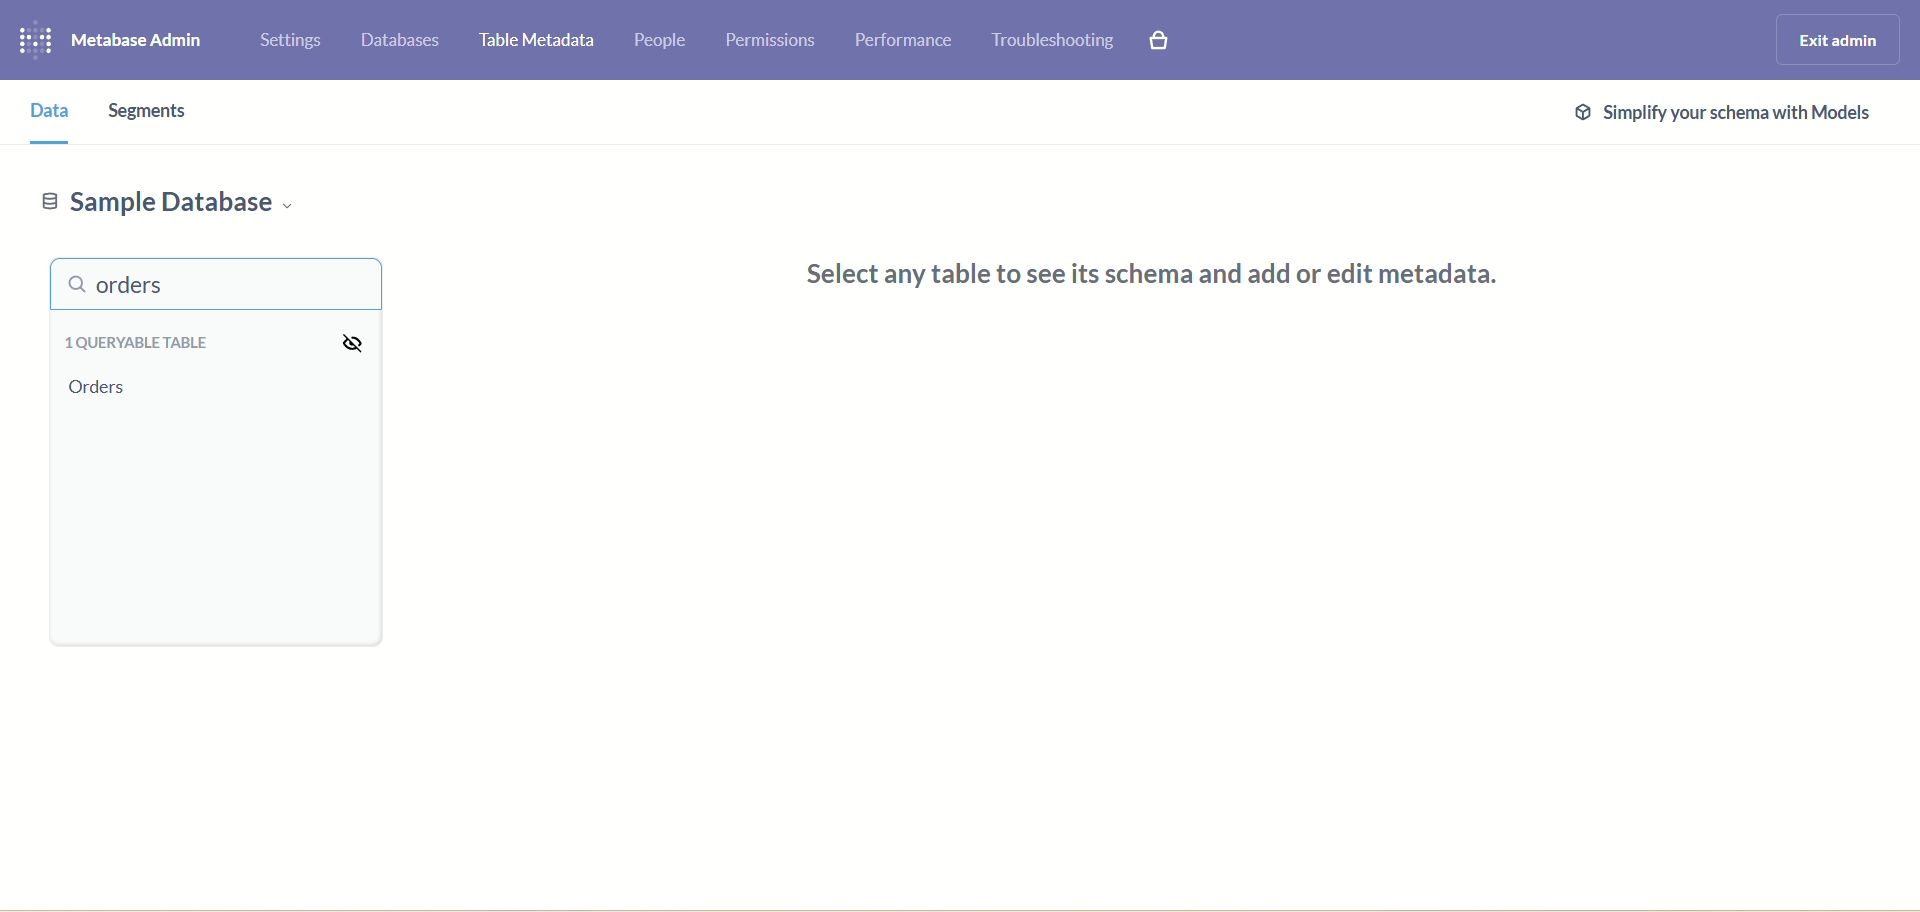 The height and width of the screenshot is (912, 1920). What do you see at coordinates (142, 343) in the screenshot?
I see `queryable table` at bounding box center [142, 343].